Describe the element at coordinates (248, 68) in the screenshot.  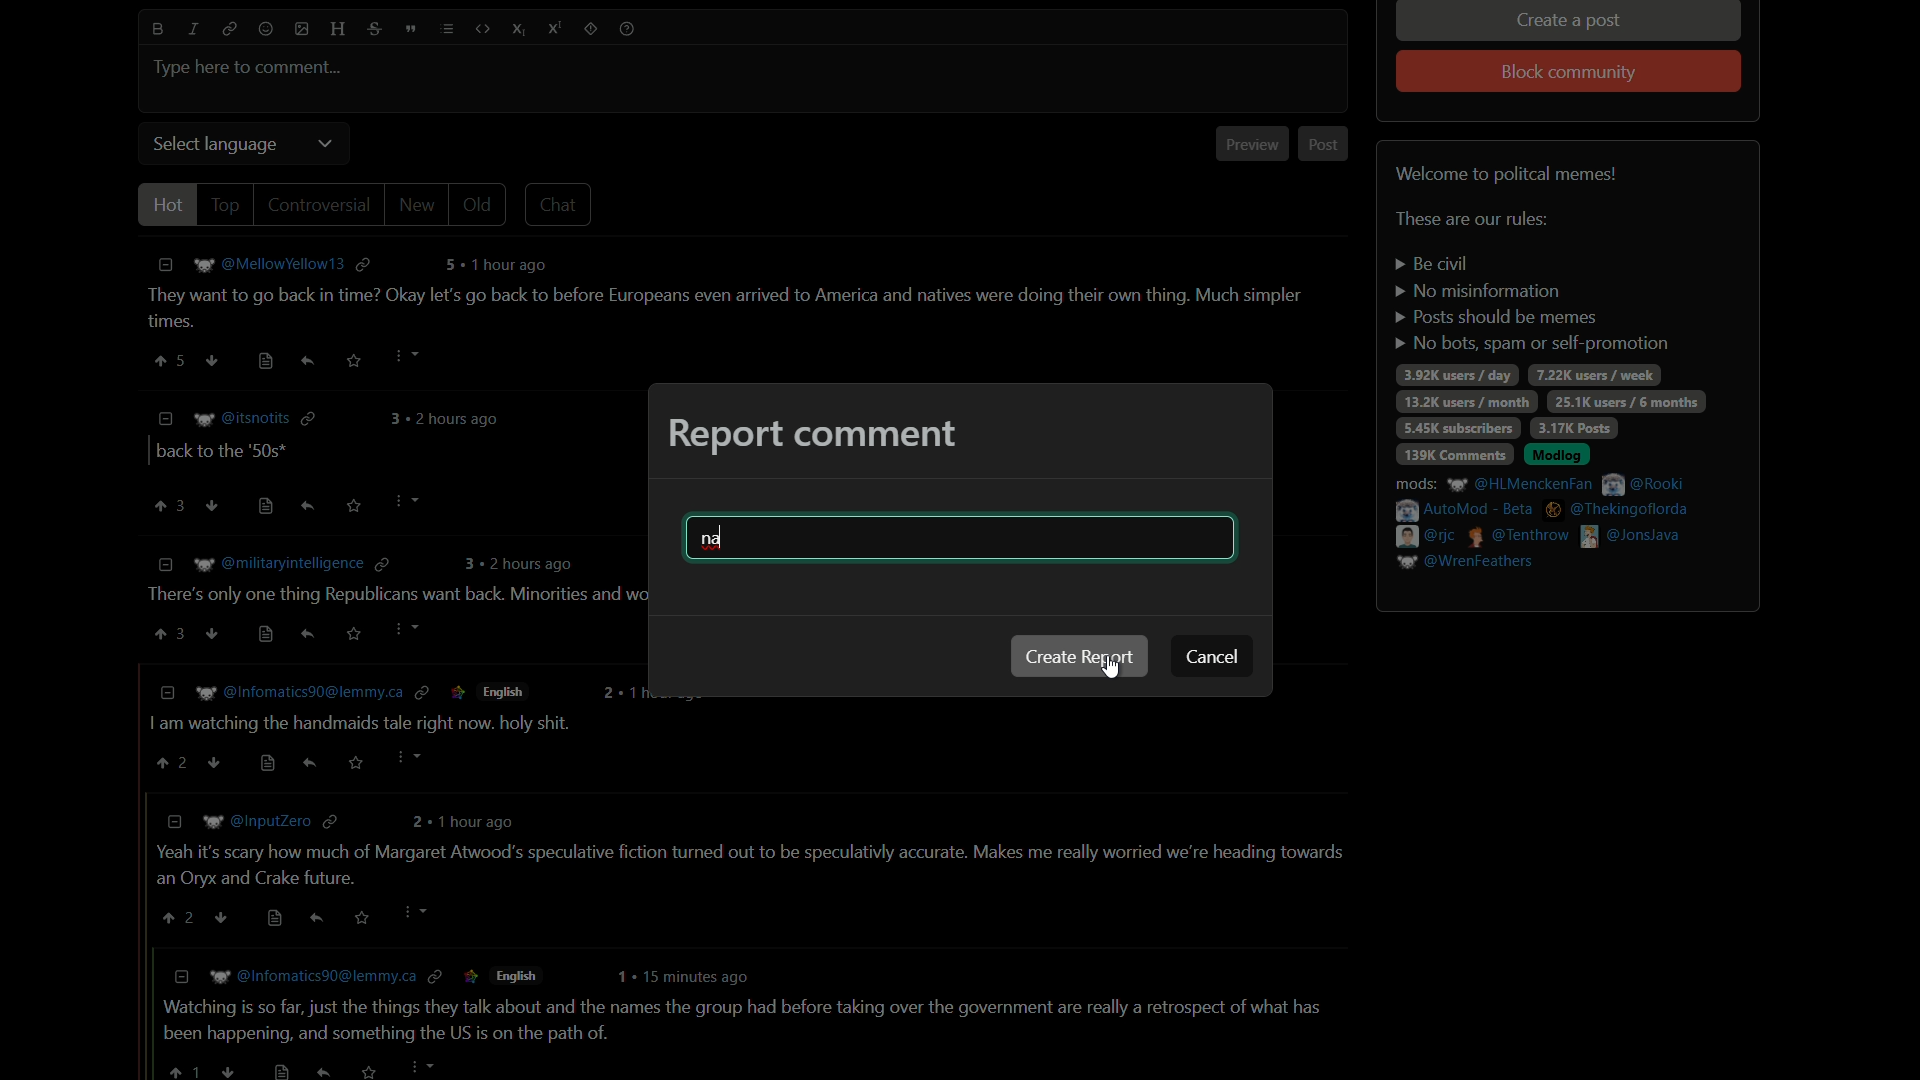
I see `type here to comment` at that location.